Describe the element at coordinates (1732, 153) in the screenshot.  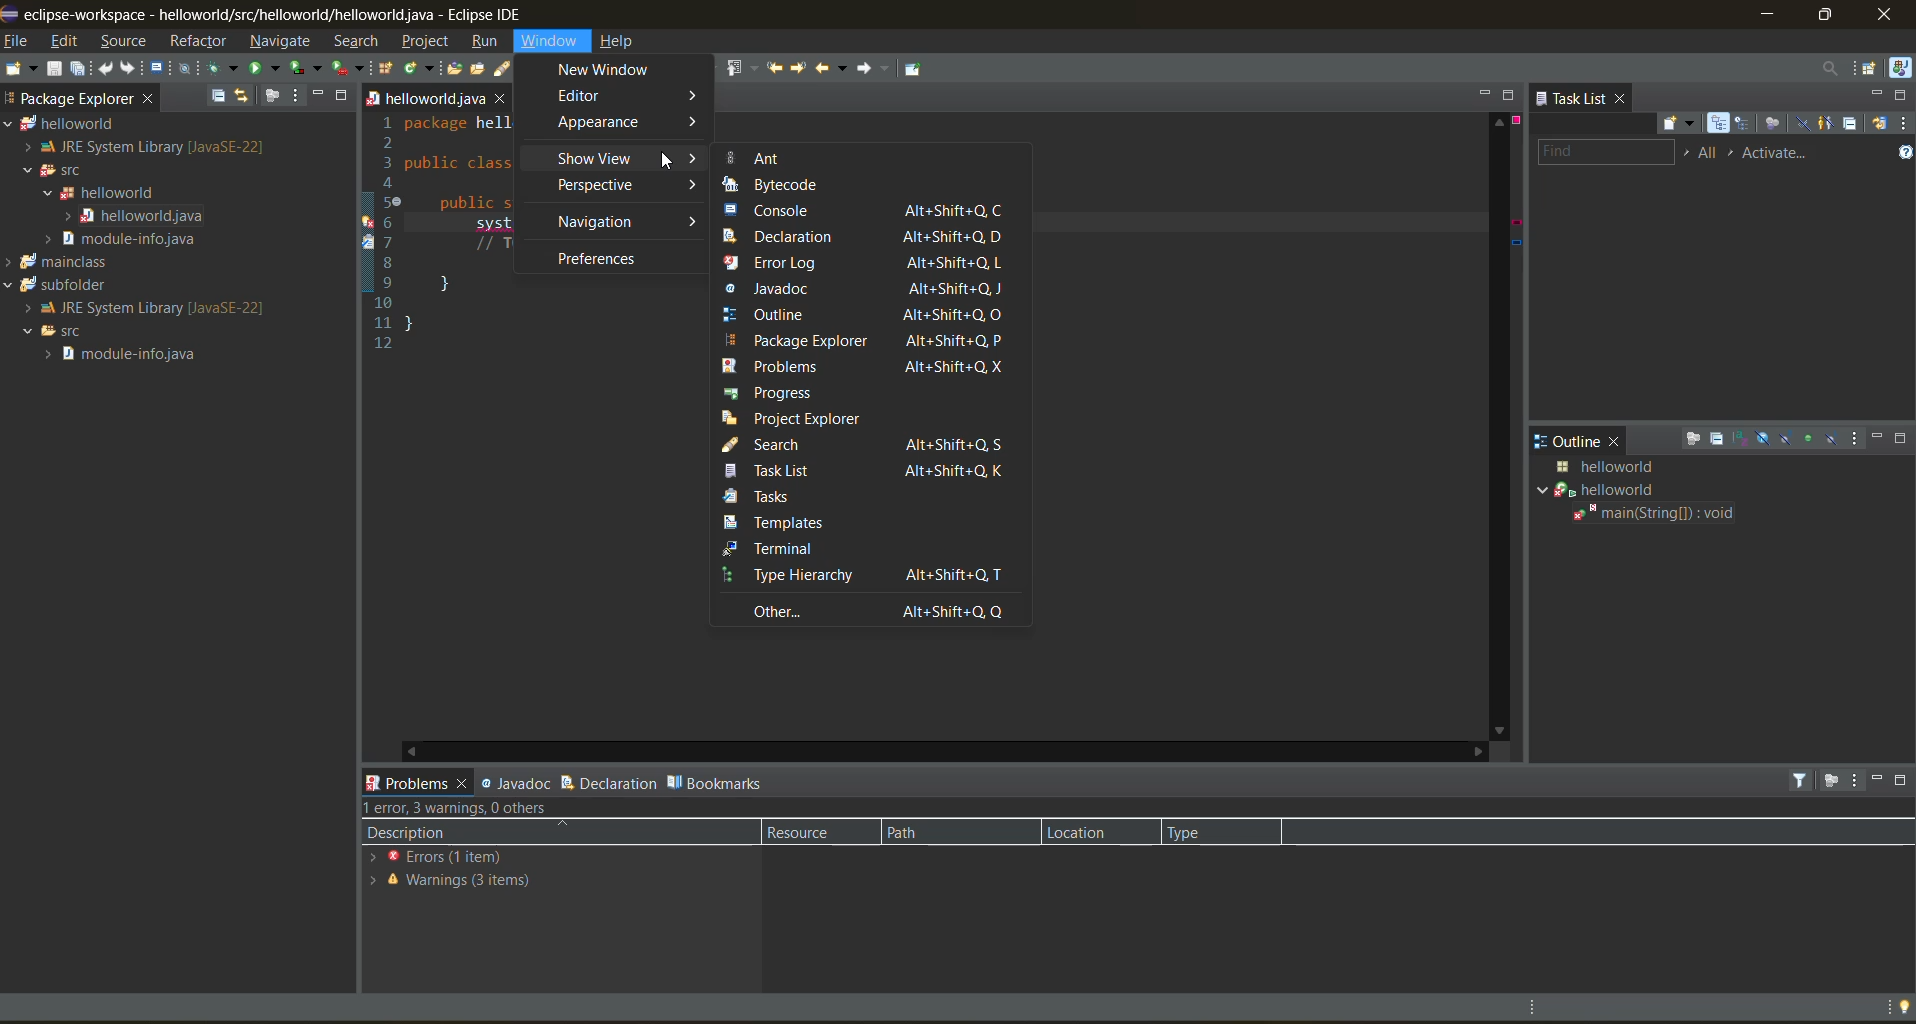
I see `select active task` at that location.